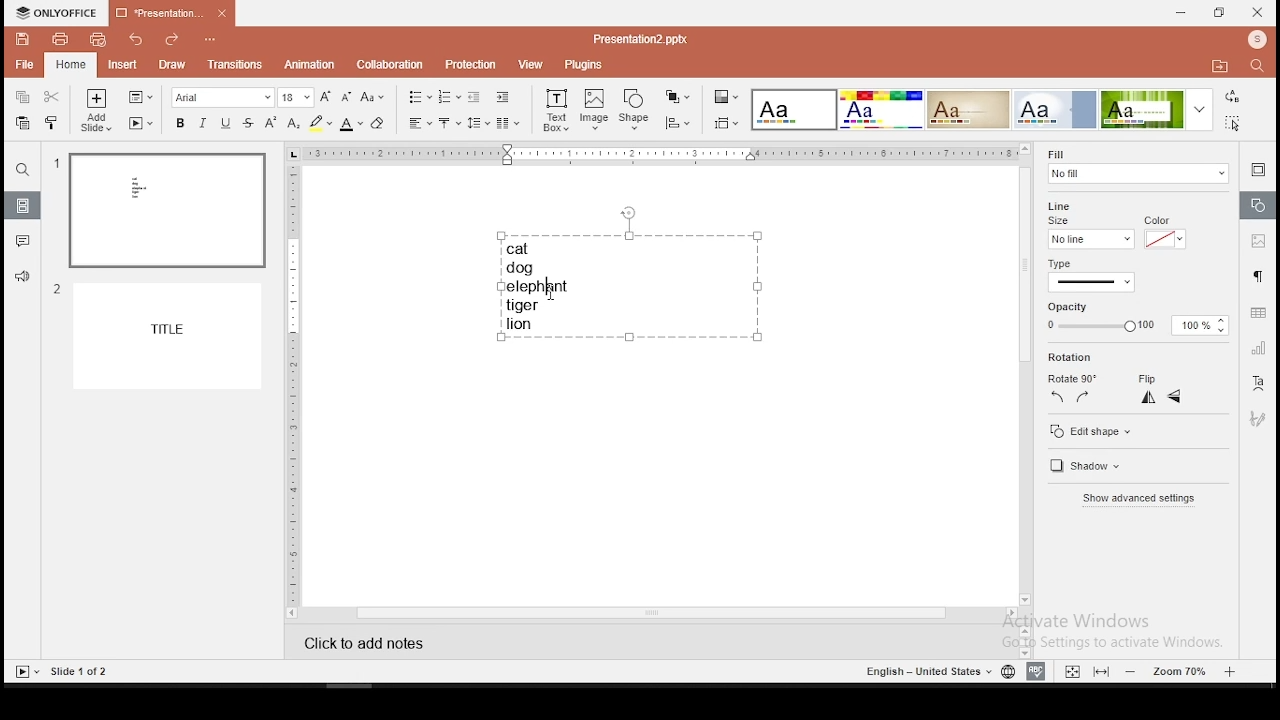 The width and height of the screenshot is (1280, 720). I want to click on Size, so click(1087, 235).